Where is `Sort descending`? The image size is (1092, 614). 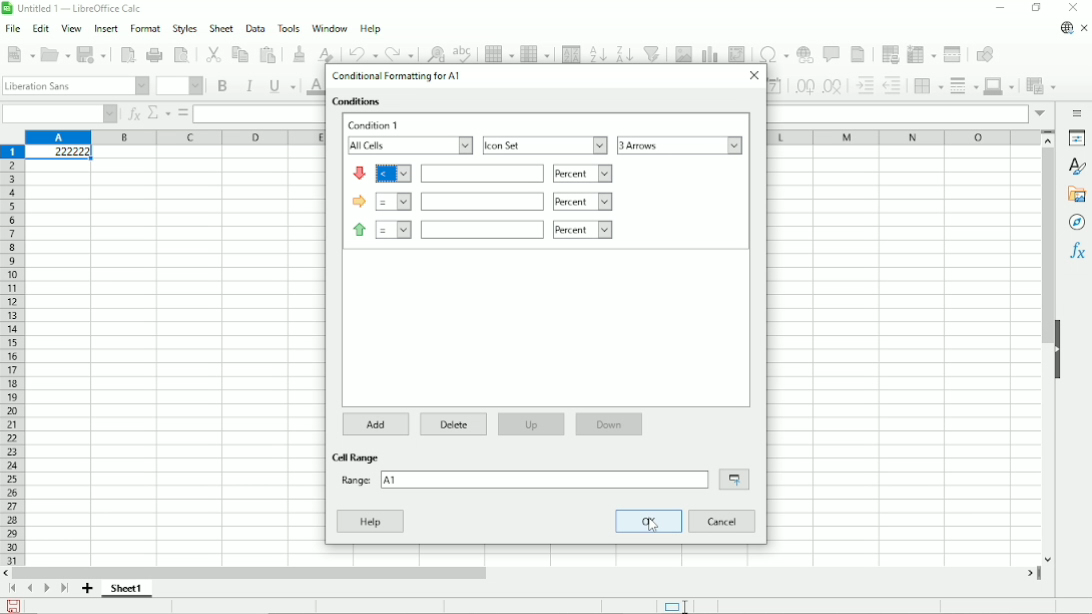
Sort descending is located at coordinates (624, 51).